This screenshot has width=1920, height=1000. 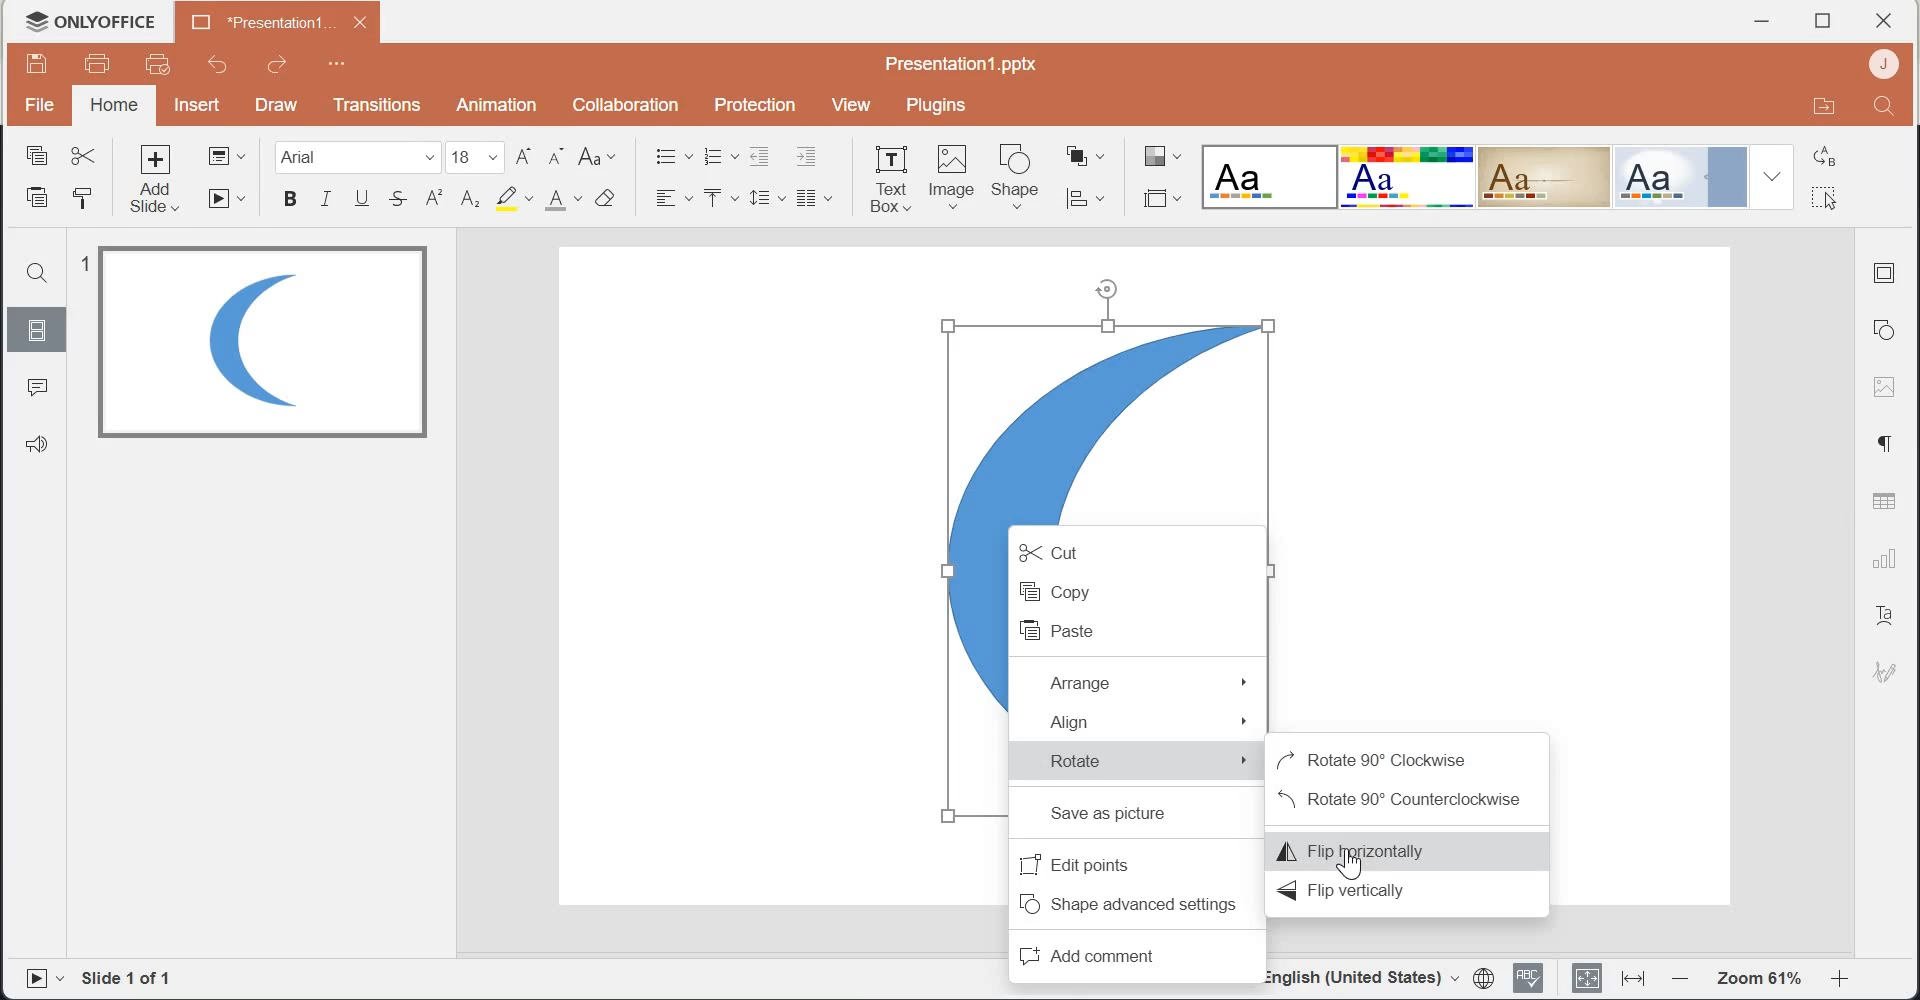 I want to click on font size, so click(x=477, y=158).